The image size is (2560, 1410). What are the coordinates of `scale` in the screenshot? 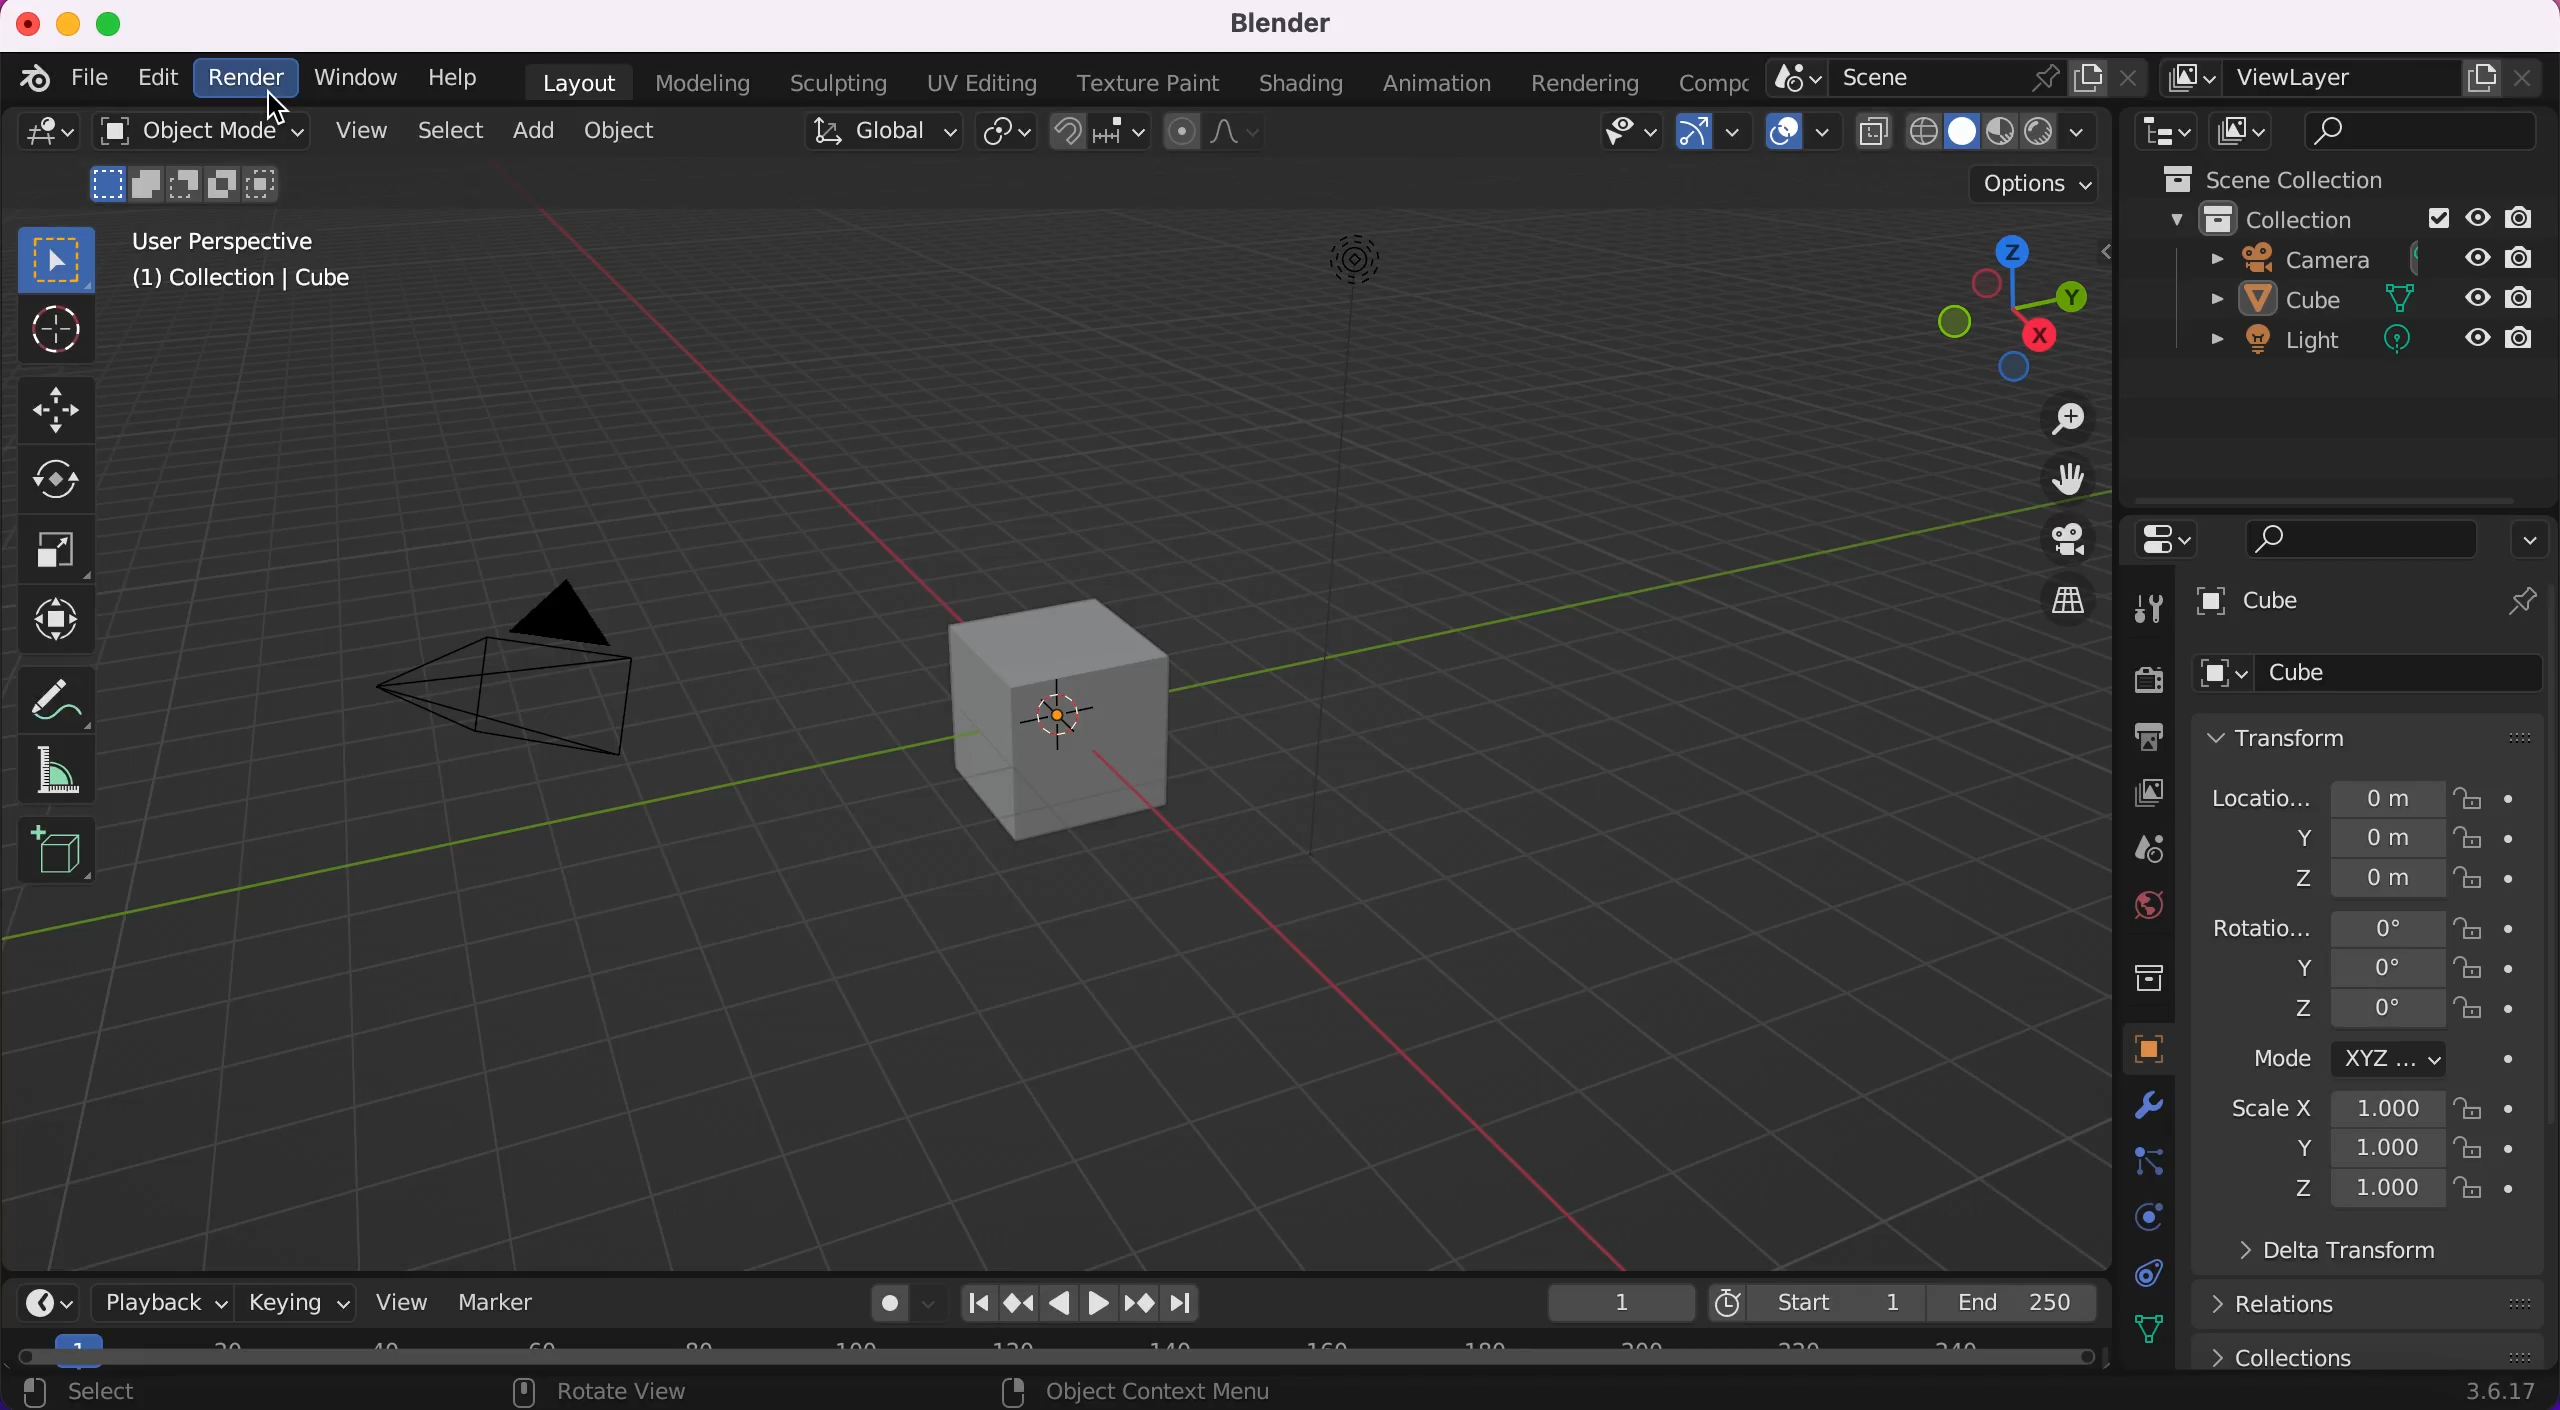 It's located at (61, 551).